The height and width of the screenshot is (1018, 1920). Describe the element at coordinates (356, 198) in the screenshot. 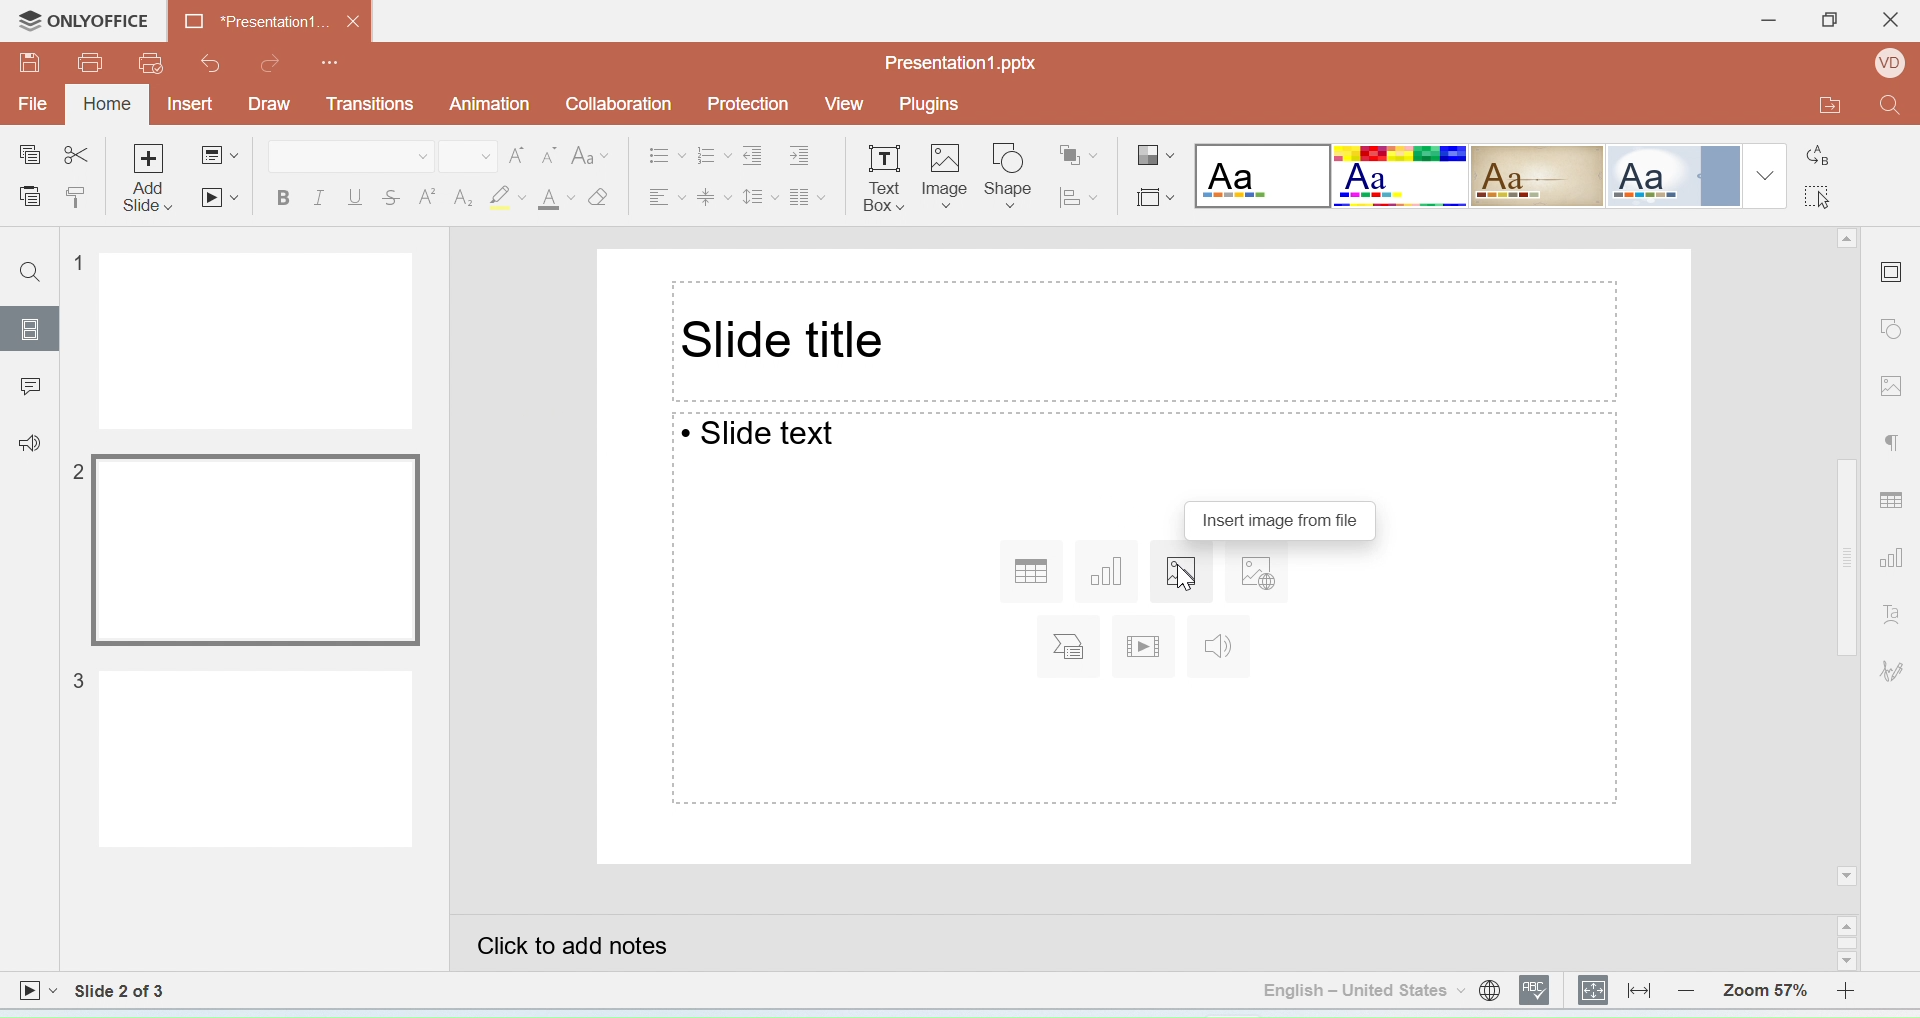

I see `Underline` at that location.